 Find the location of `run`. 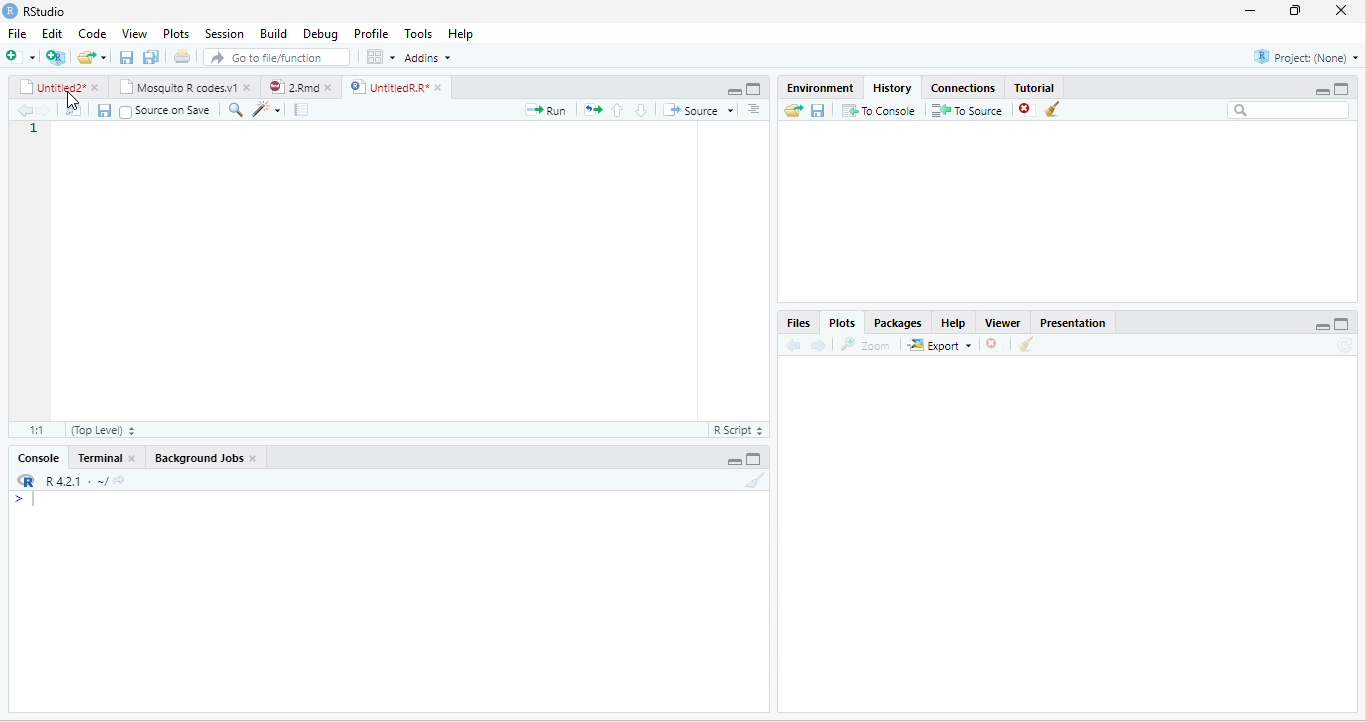

run is located at coordinates (539, 110).